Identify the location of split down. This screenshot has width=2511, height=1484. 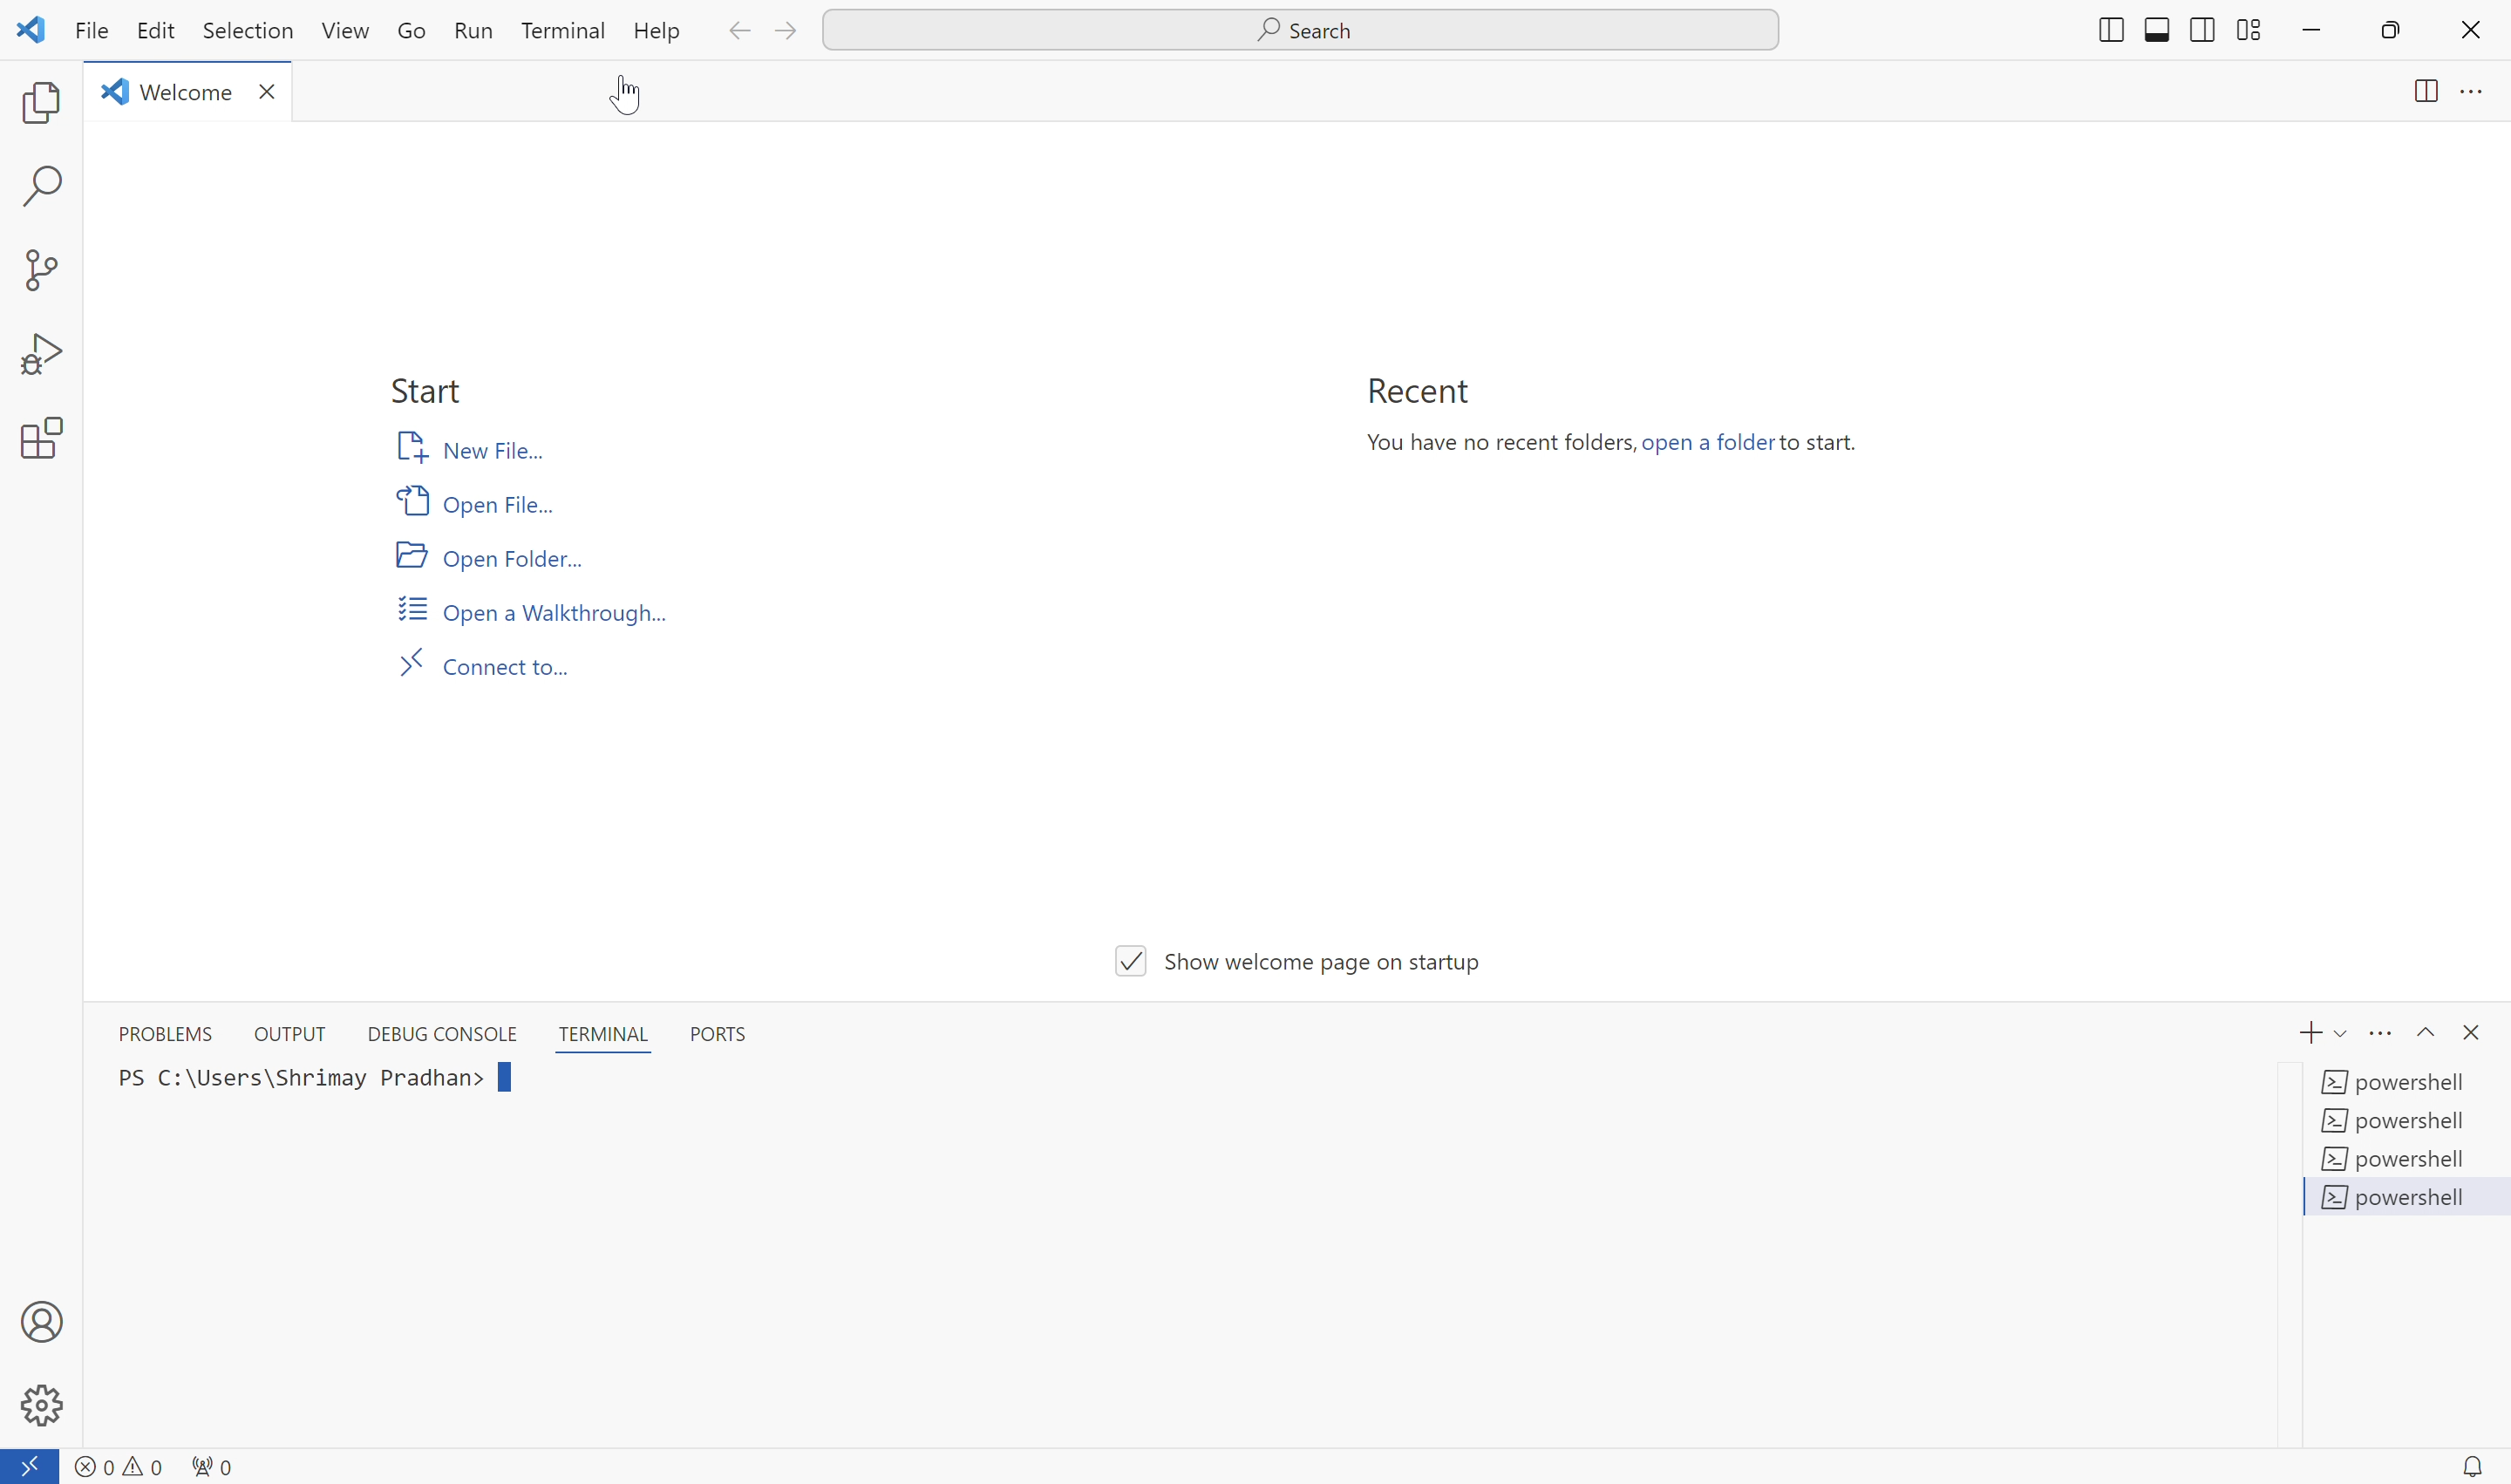
(2156, 33).